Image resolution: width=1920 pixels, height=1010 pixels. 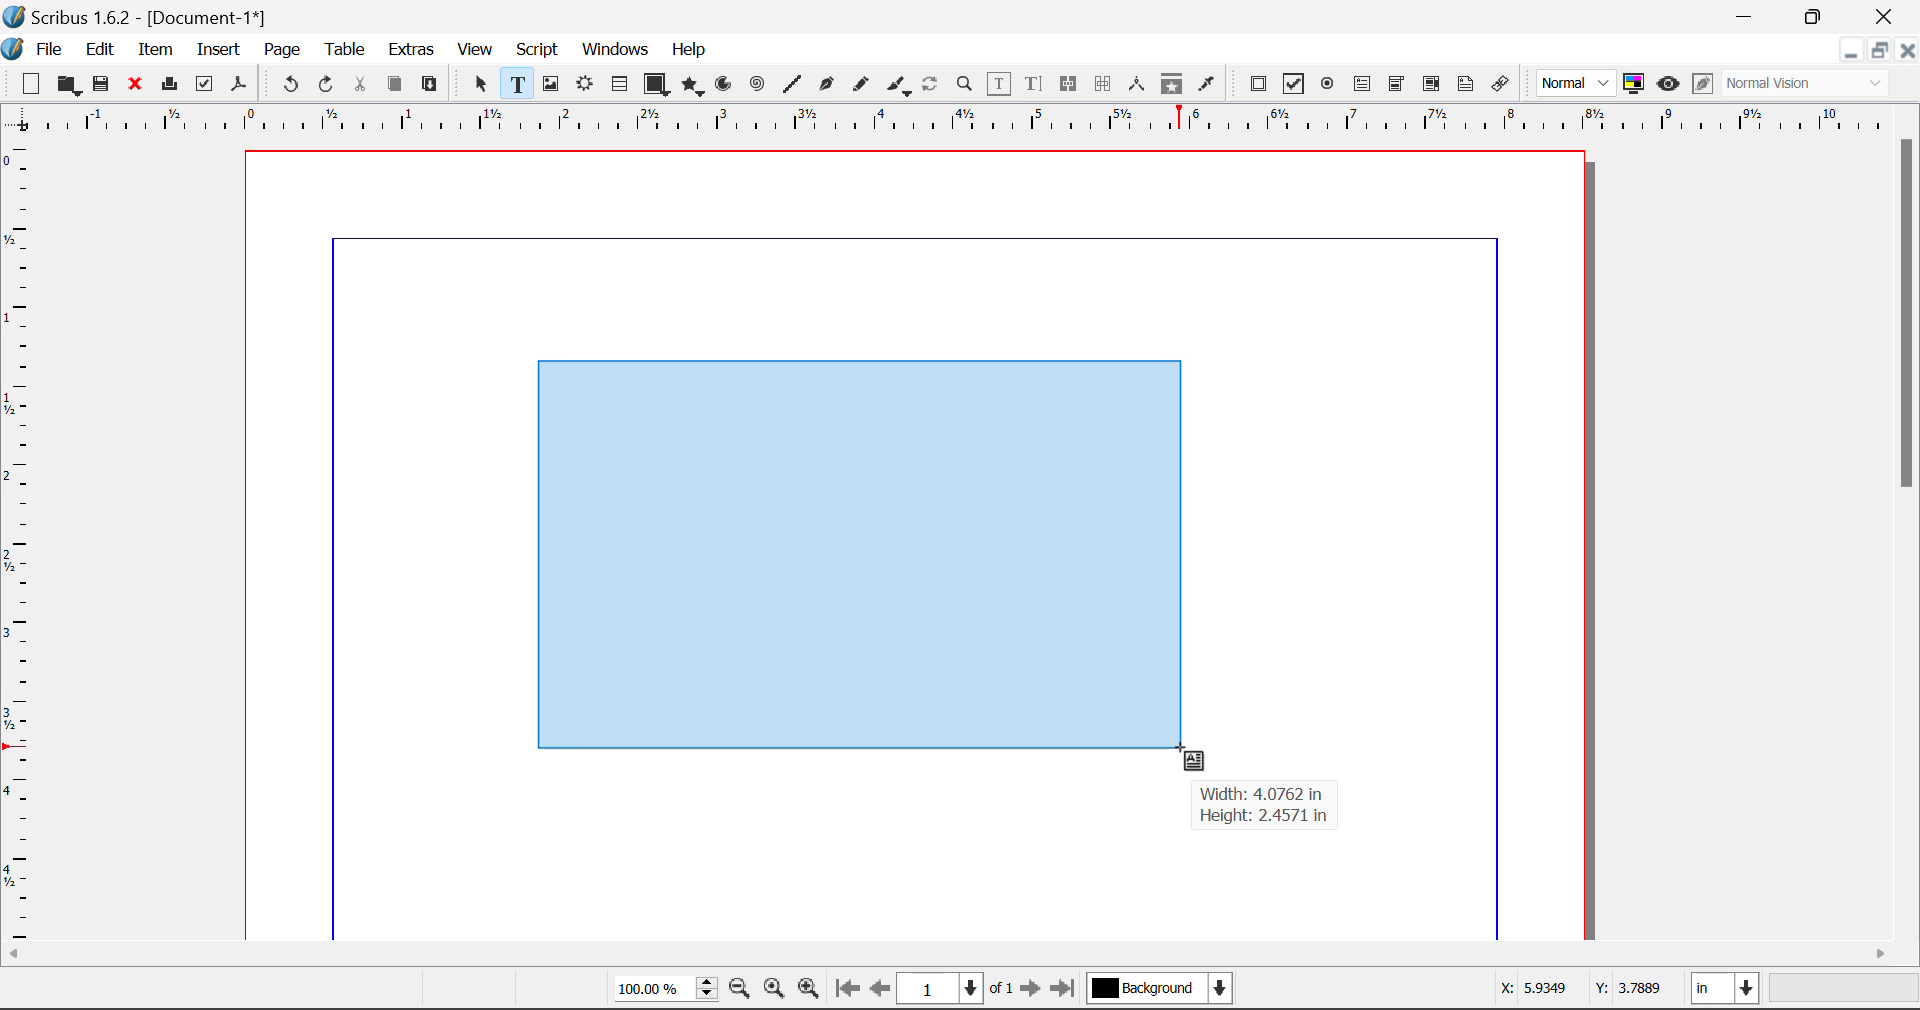 What do you see at coordinates (516, 83) in the screenshot?
I see `Text Frame Selected` at bounding box center [516, 83].